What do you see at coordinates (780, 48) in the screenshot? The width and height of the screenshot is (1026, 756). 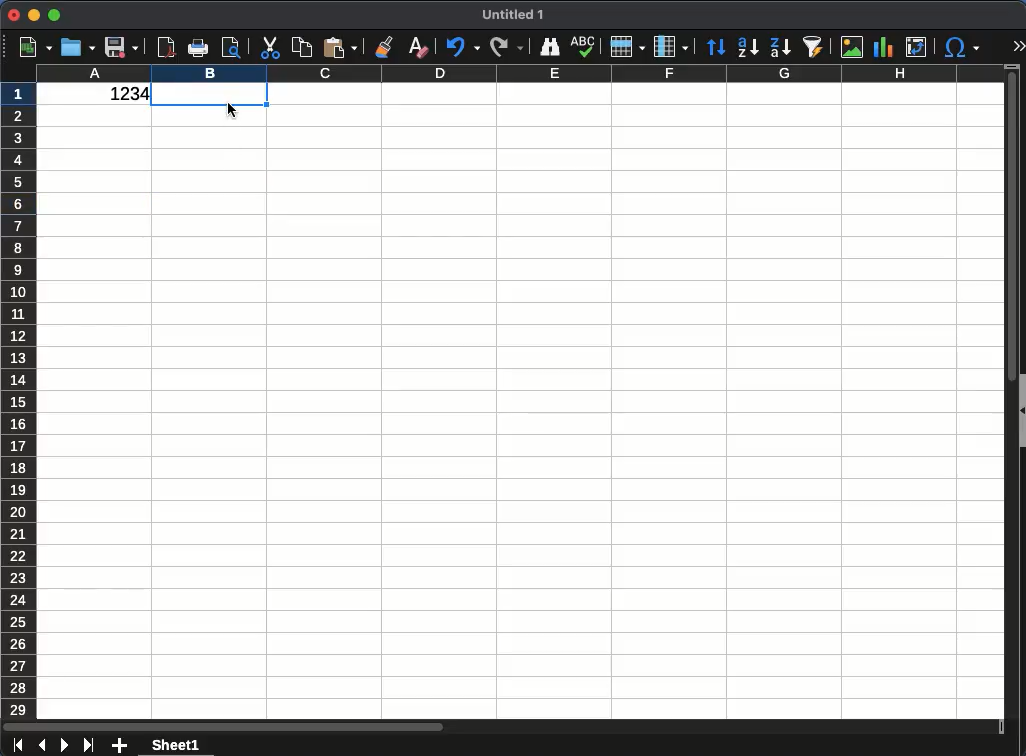 I see `descending` at bounding box center [780, 48].